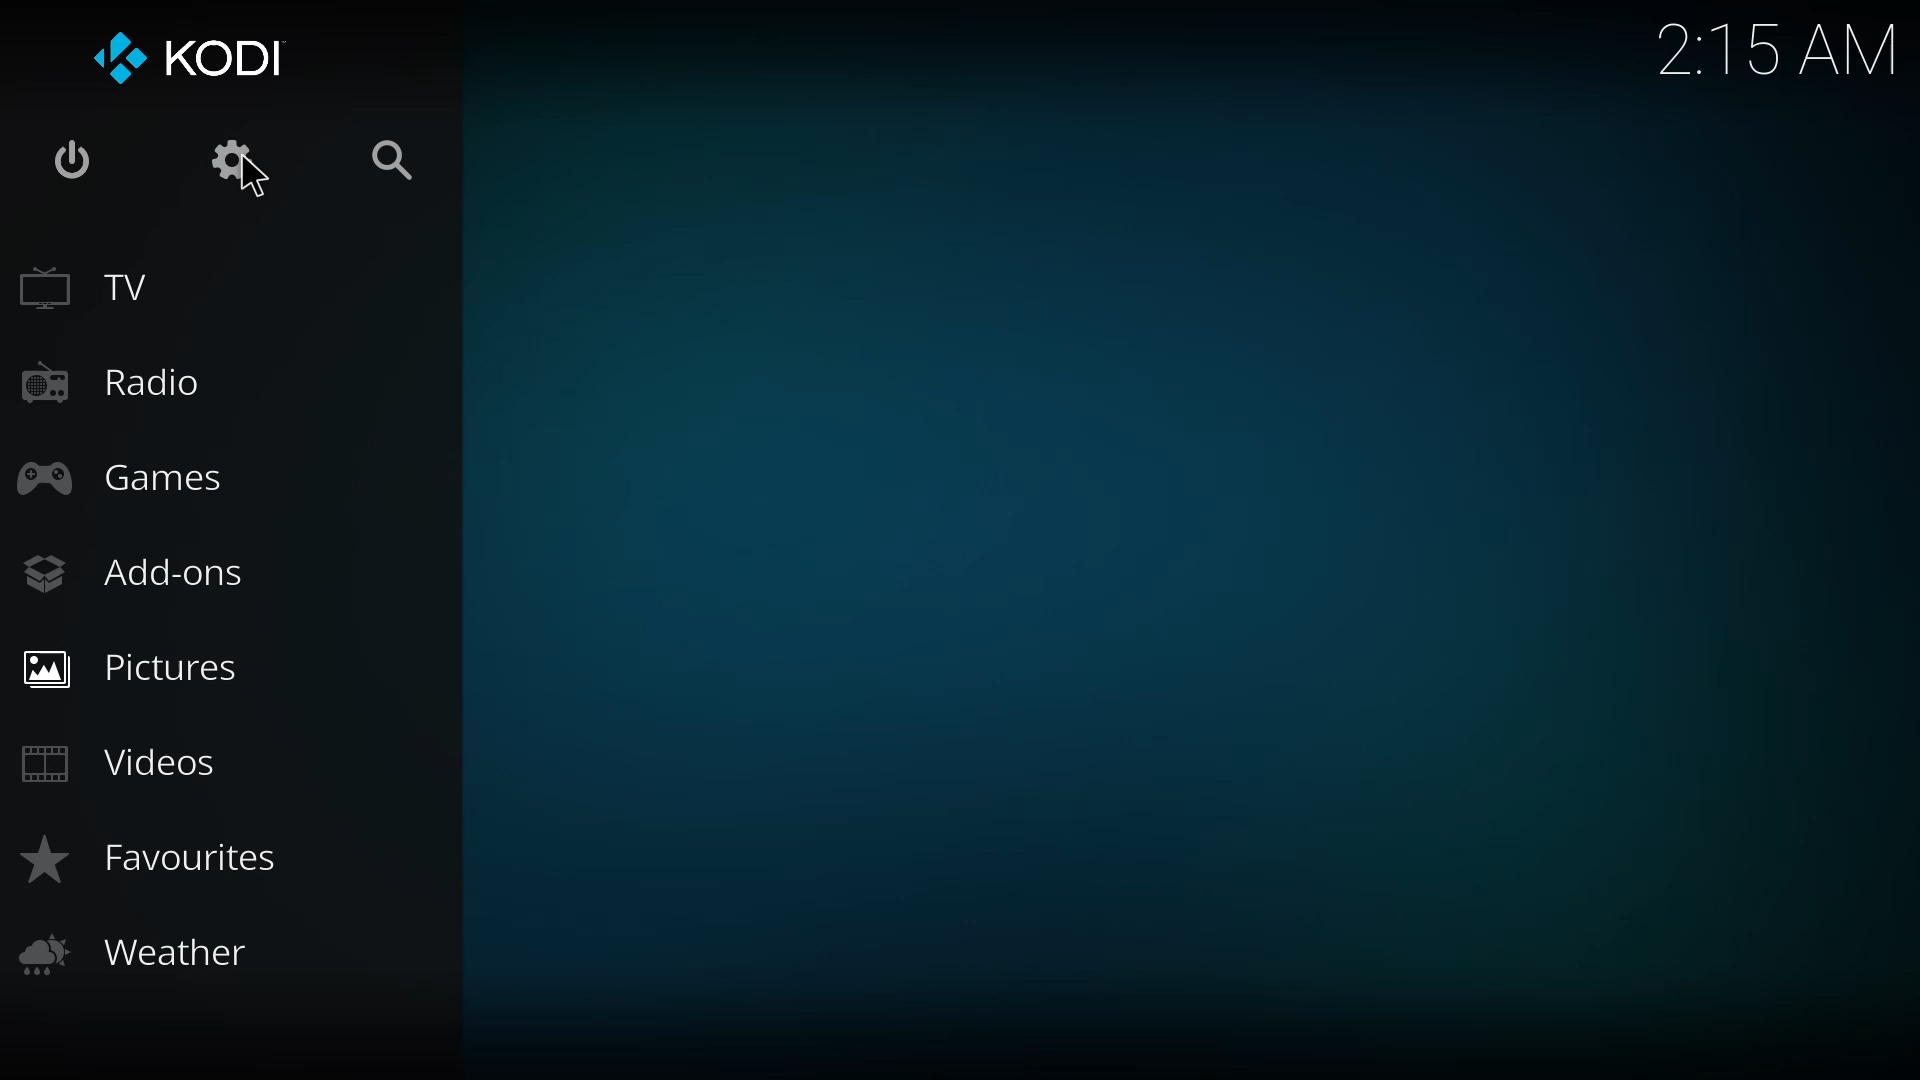  I want to click on weather, so click(144, 958).